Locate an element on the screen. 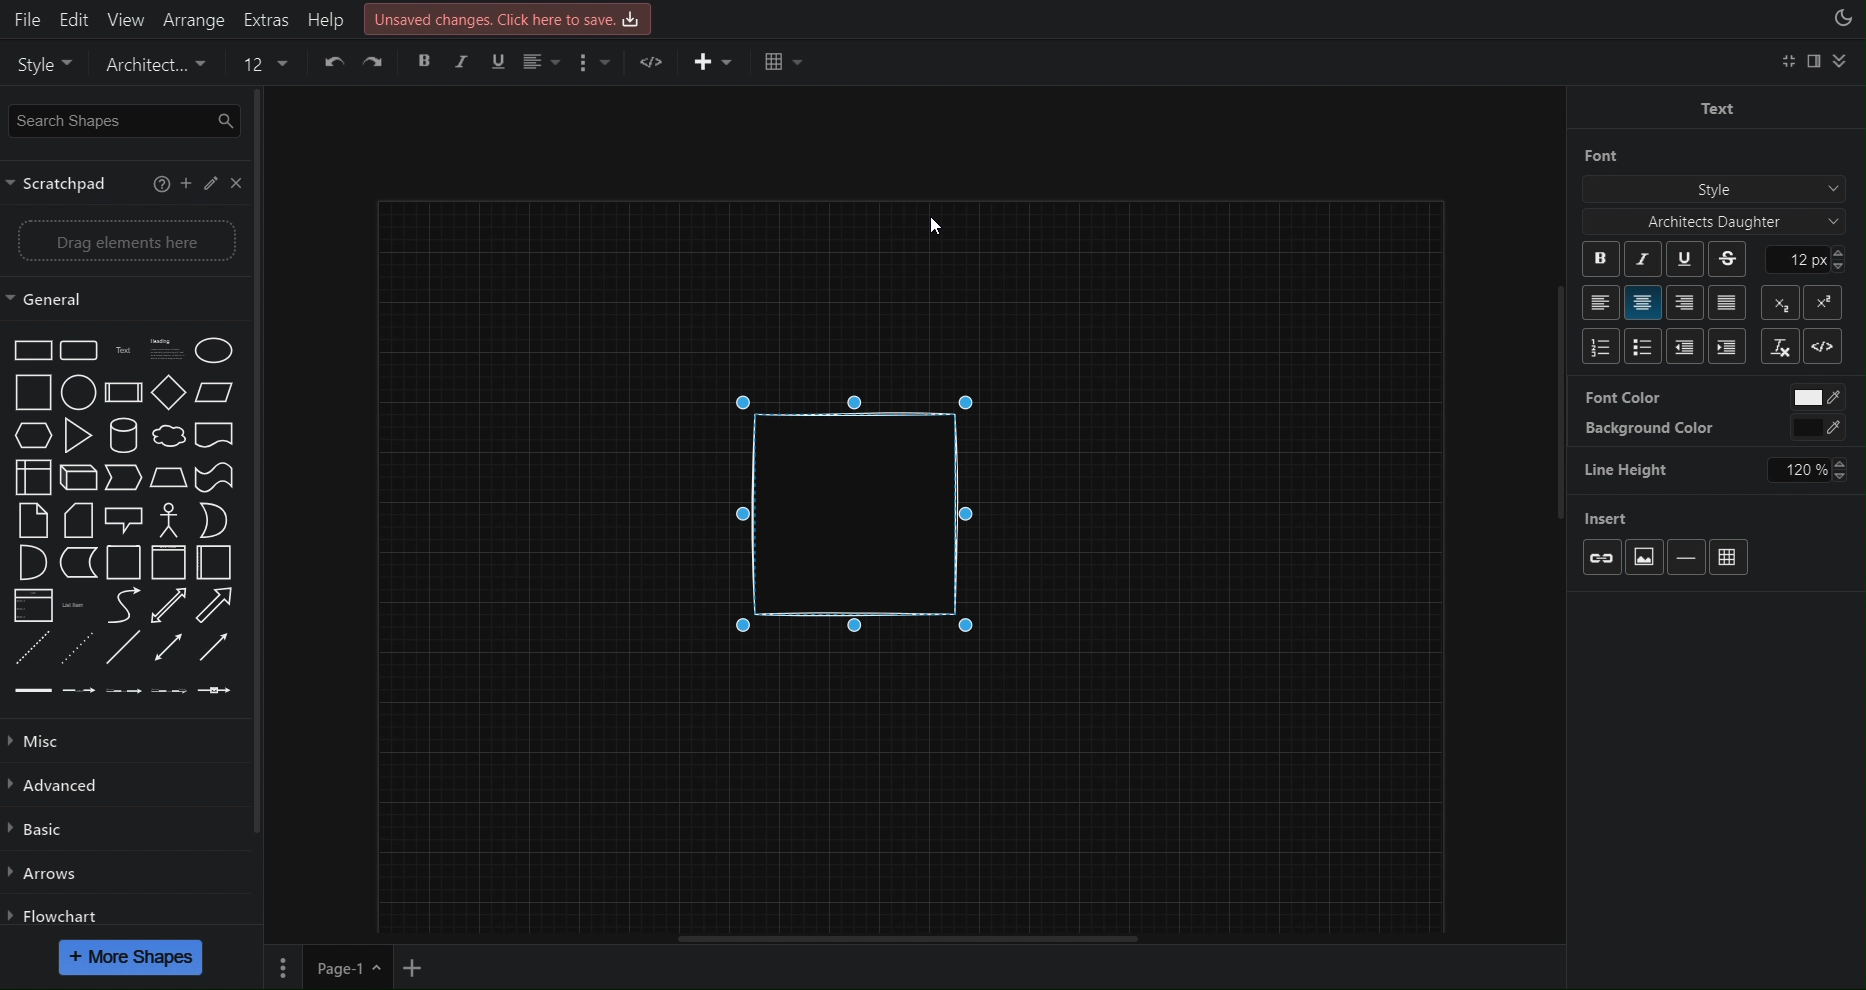 This screenshot has width=1866, height=990. Rectangle is located at coordinates (869, 526).